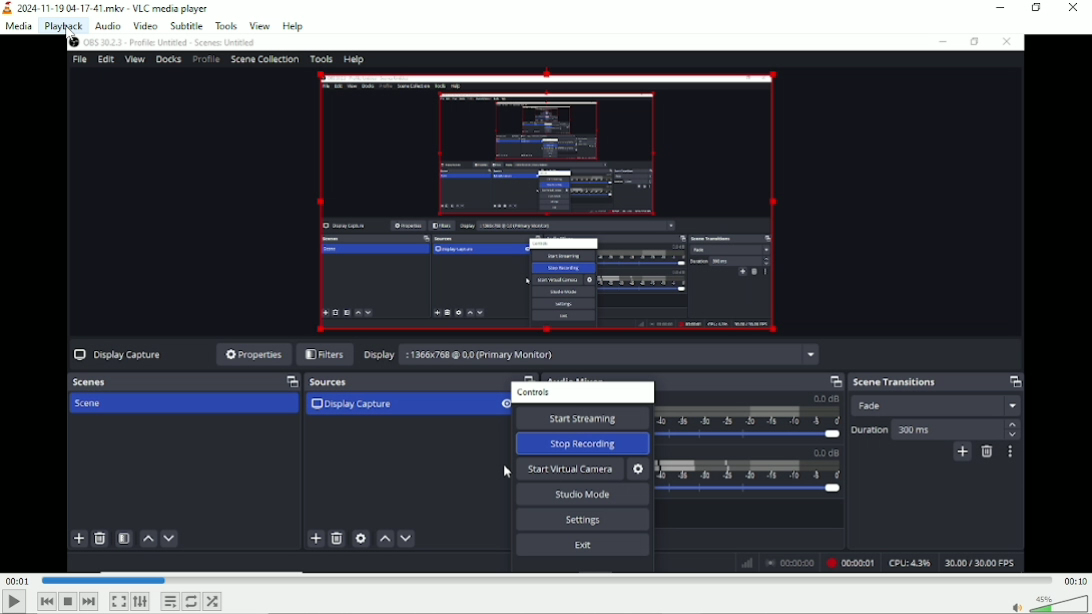 Image resolution: width=1092 pixels, height=614 pixels. I want to click on random, so click(213, 602).